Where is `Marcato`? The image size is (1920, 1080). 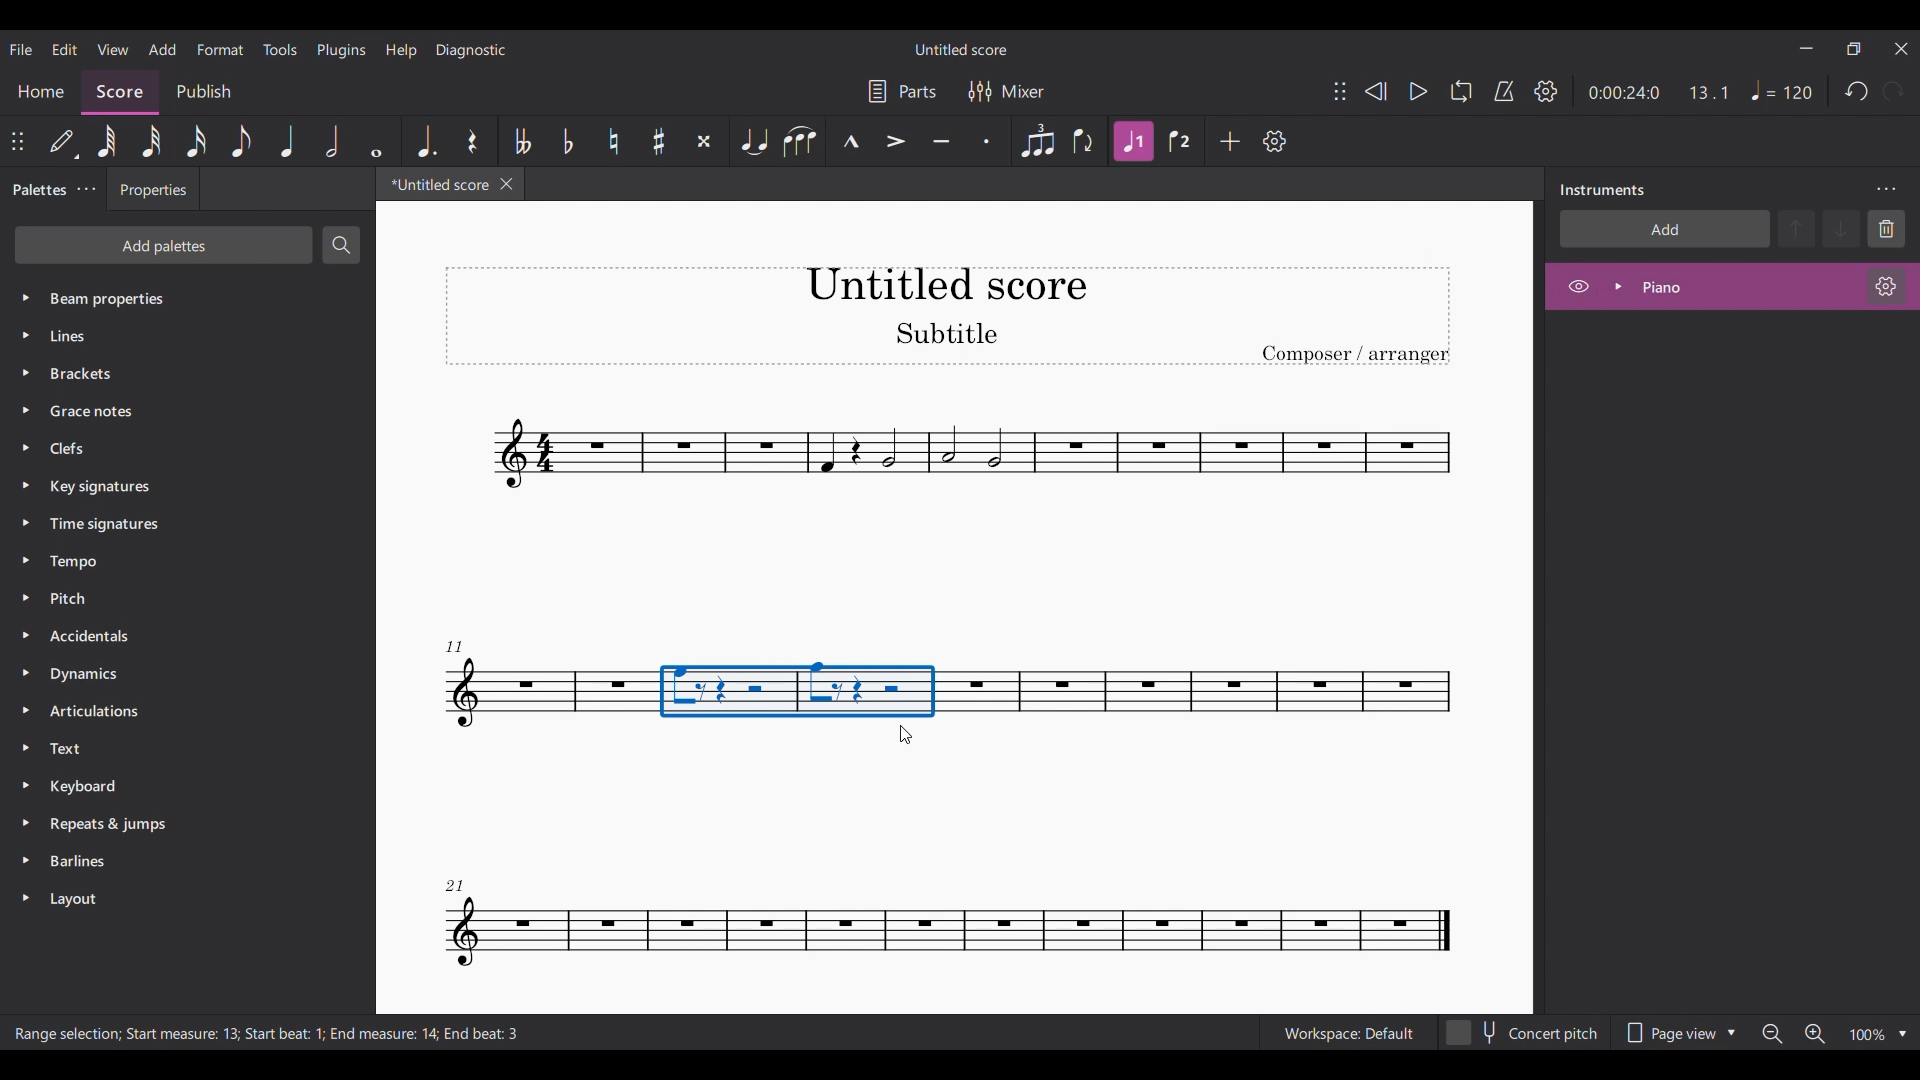 Marcato is located at coordinates (851, 141).